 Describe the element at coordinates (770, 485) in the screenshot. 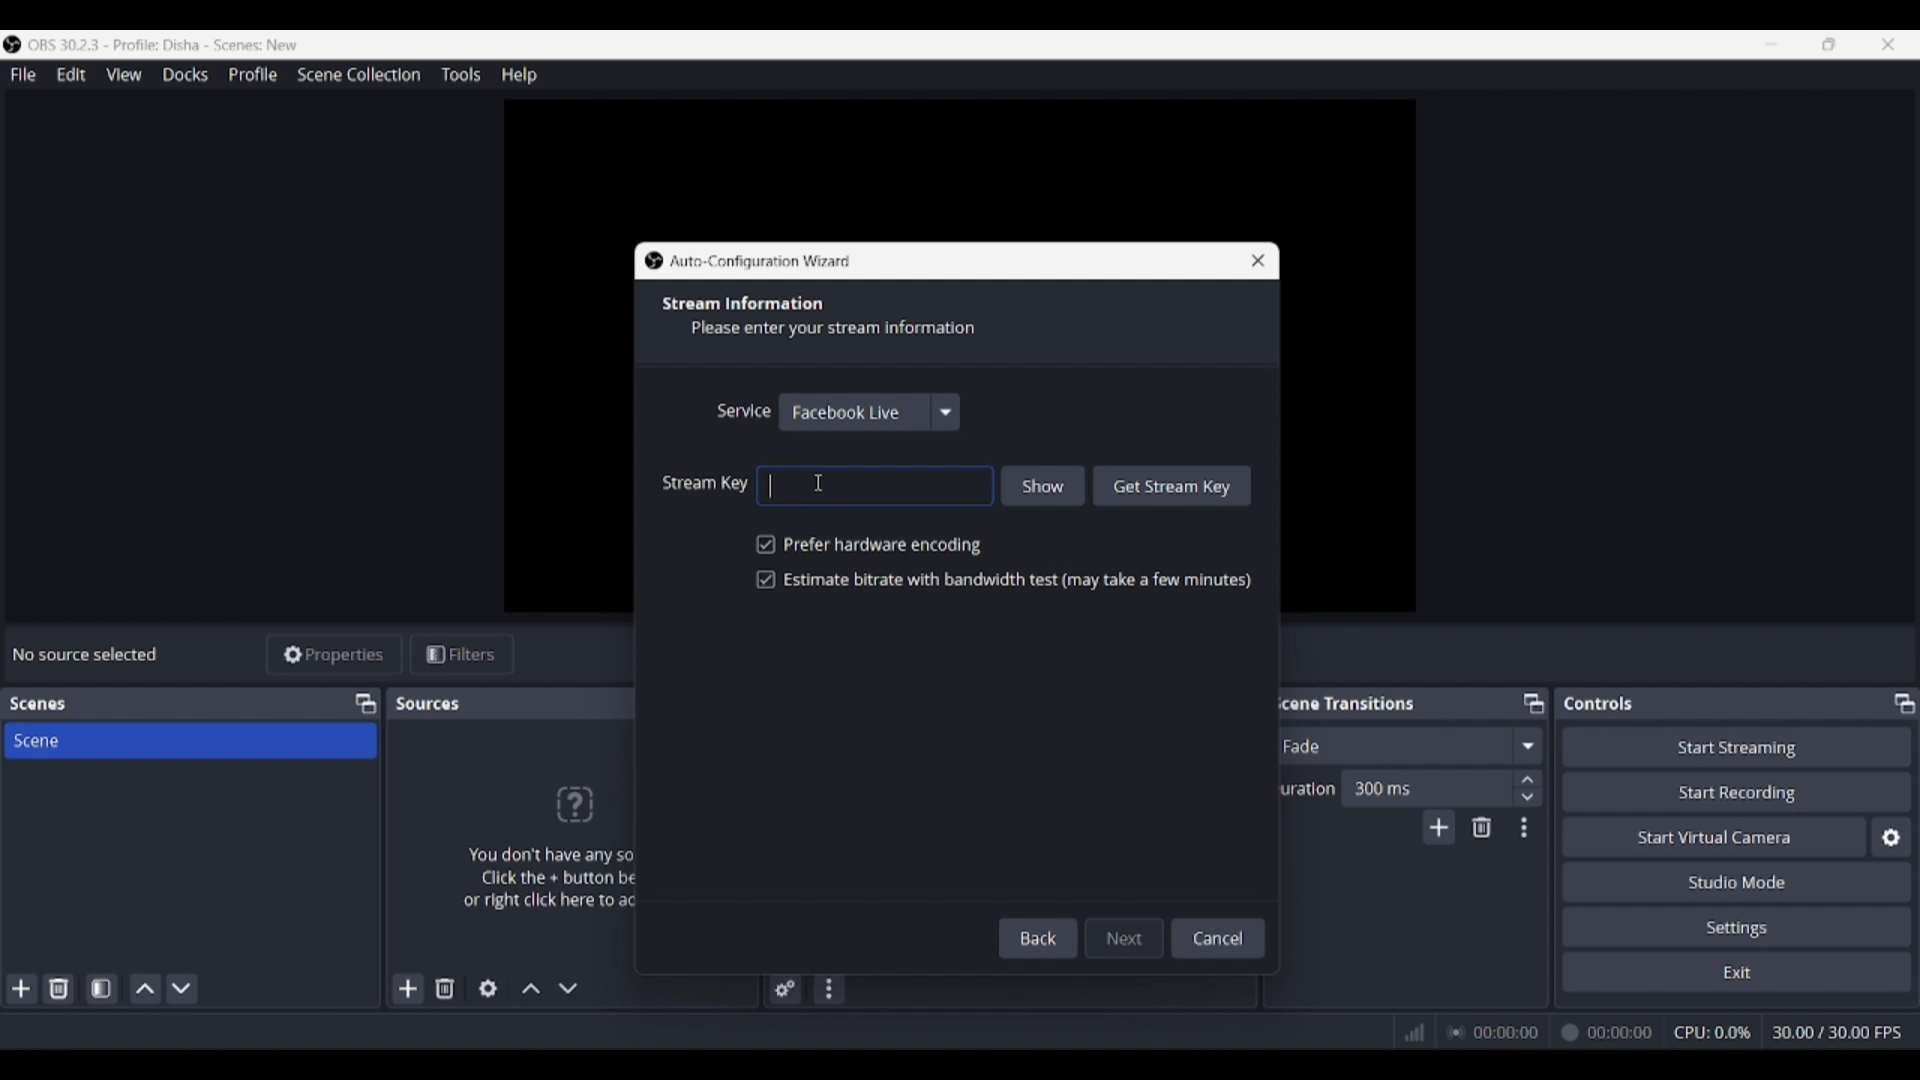

I see `Pasting stream key` at that location.